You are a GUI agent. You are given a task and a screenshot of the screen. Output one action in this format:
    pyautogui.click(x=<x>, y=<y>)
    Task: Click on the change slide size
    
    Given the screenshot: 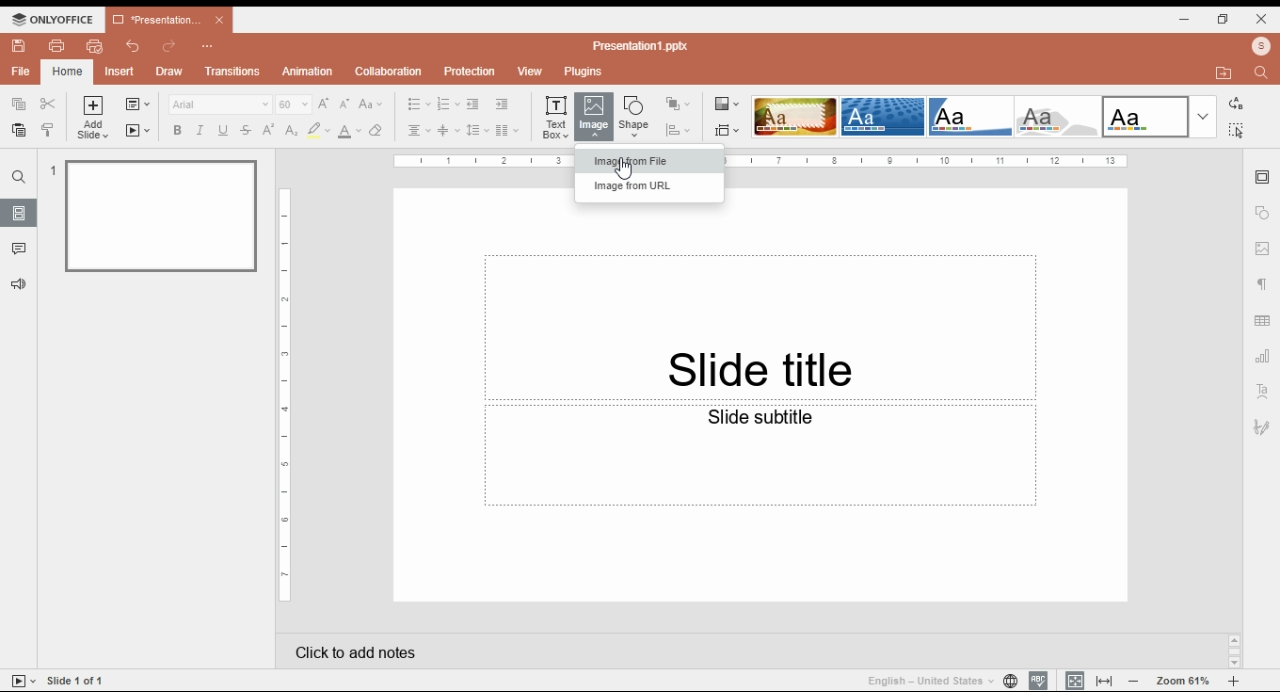 What is the action you would take?
    pyautogui.click(x=725, y=130)
    